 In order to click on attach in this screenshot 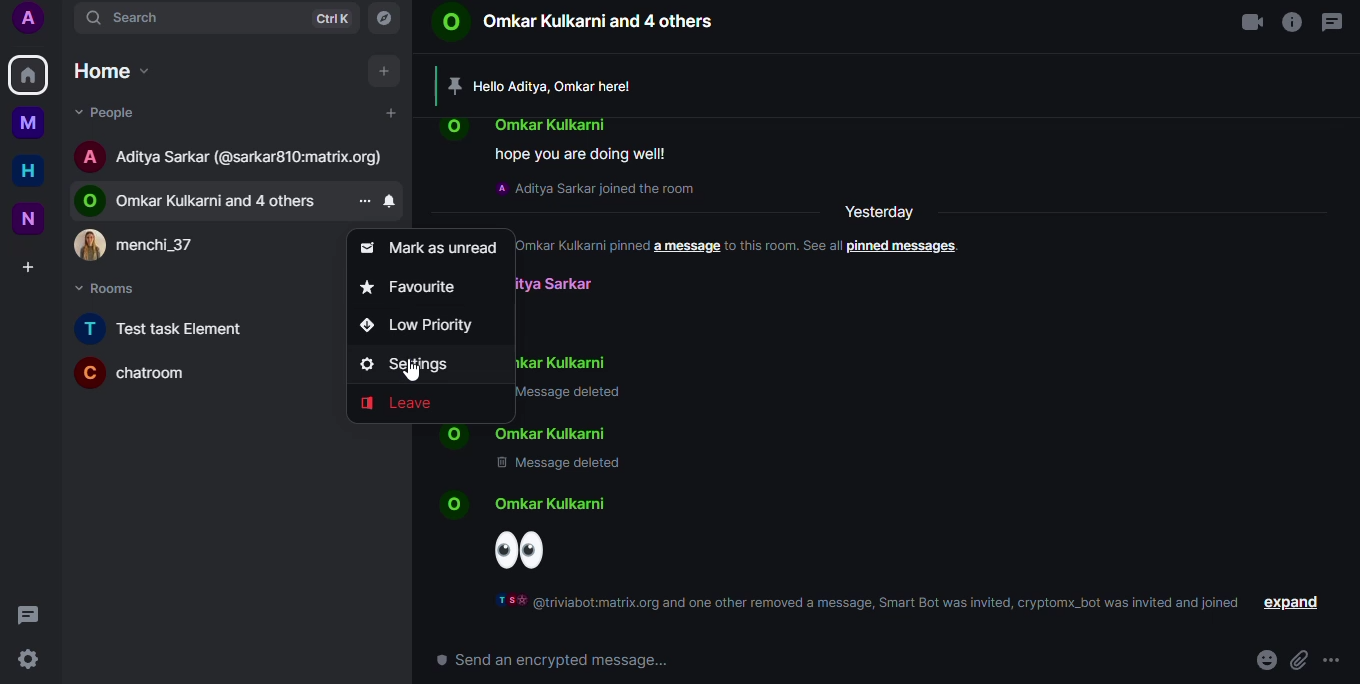, I will do `click(1298, 661)`.